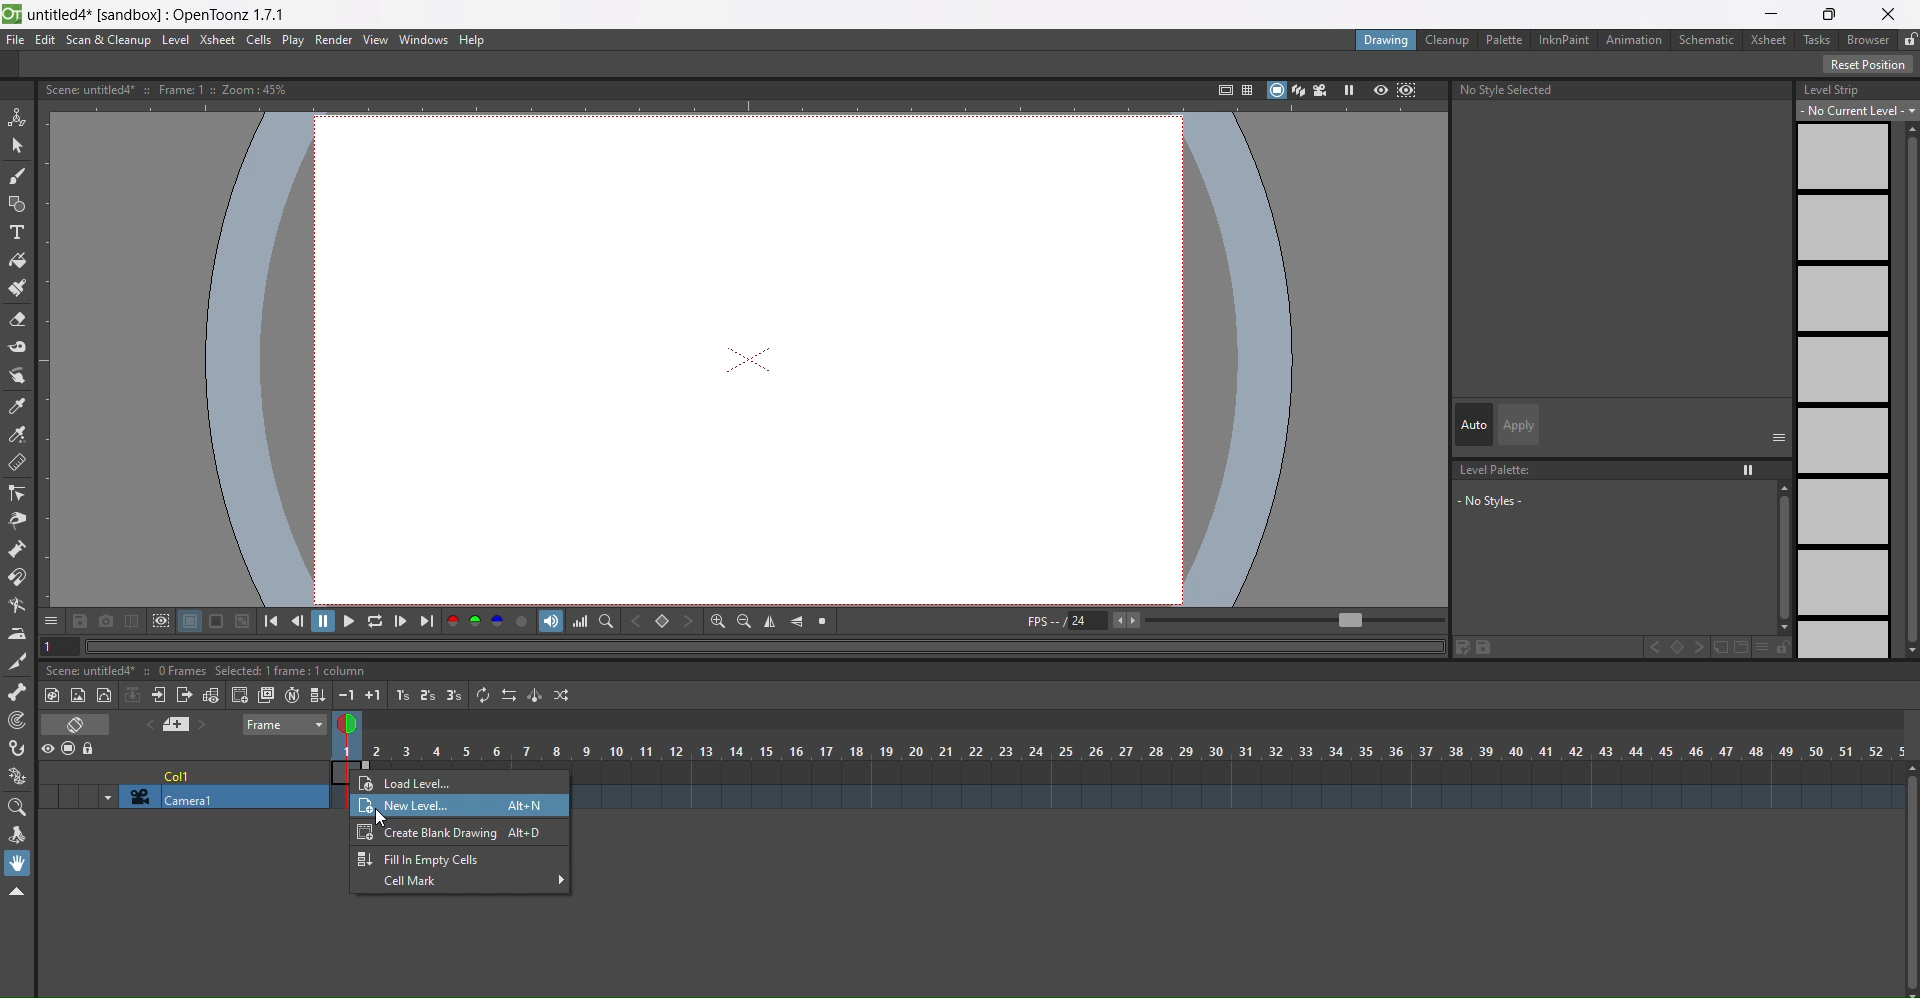 The height and width of the screenshot is (998, 1920). Describe the element at coordinates (159, 15) in the screenshot. I see `file name app name and version` at that location.